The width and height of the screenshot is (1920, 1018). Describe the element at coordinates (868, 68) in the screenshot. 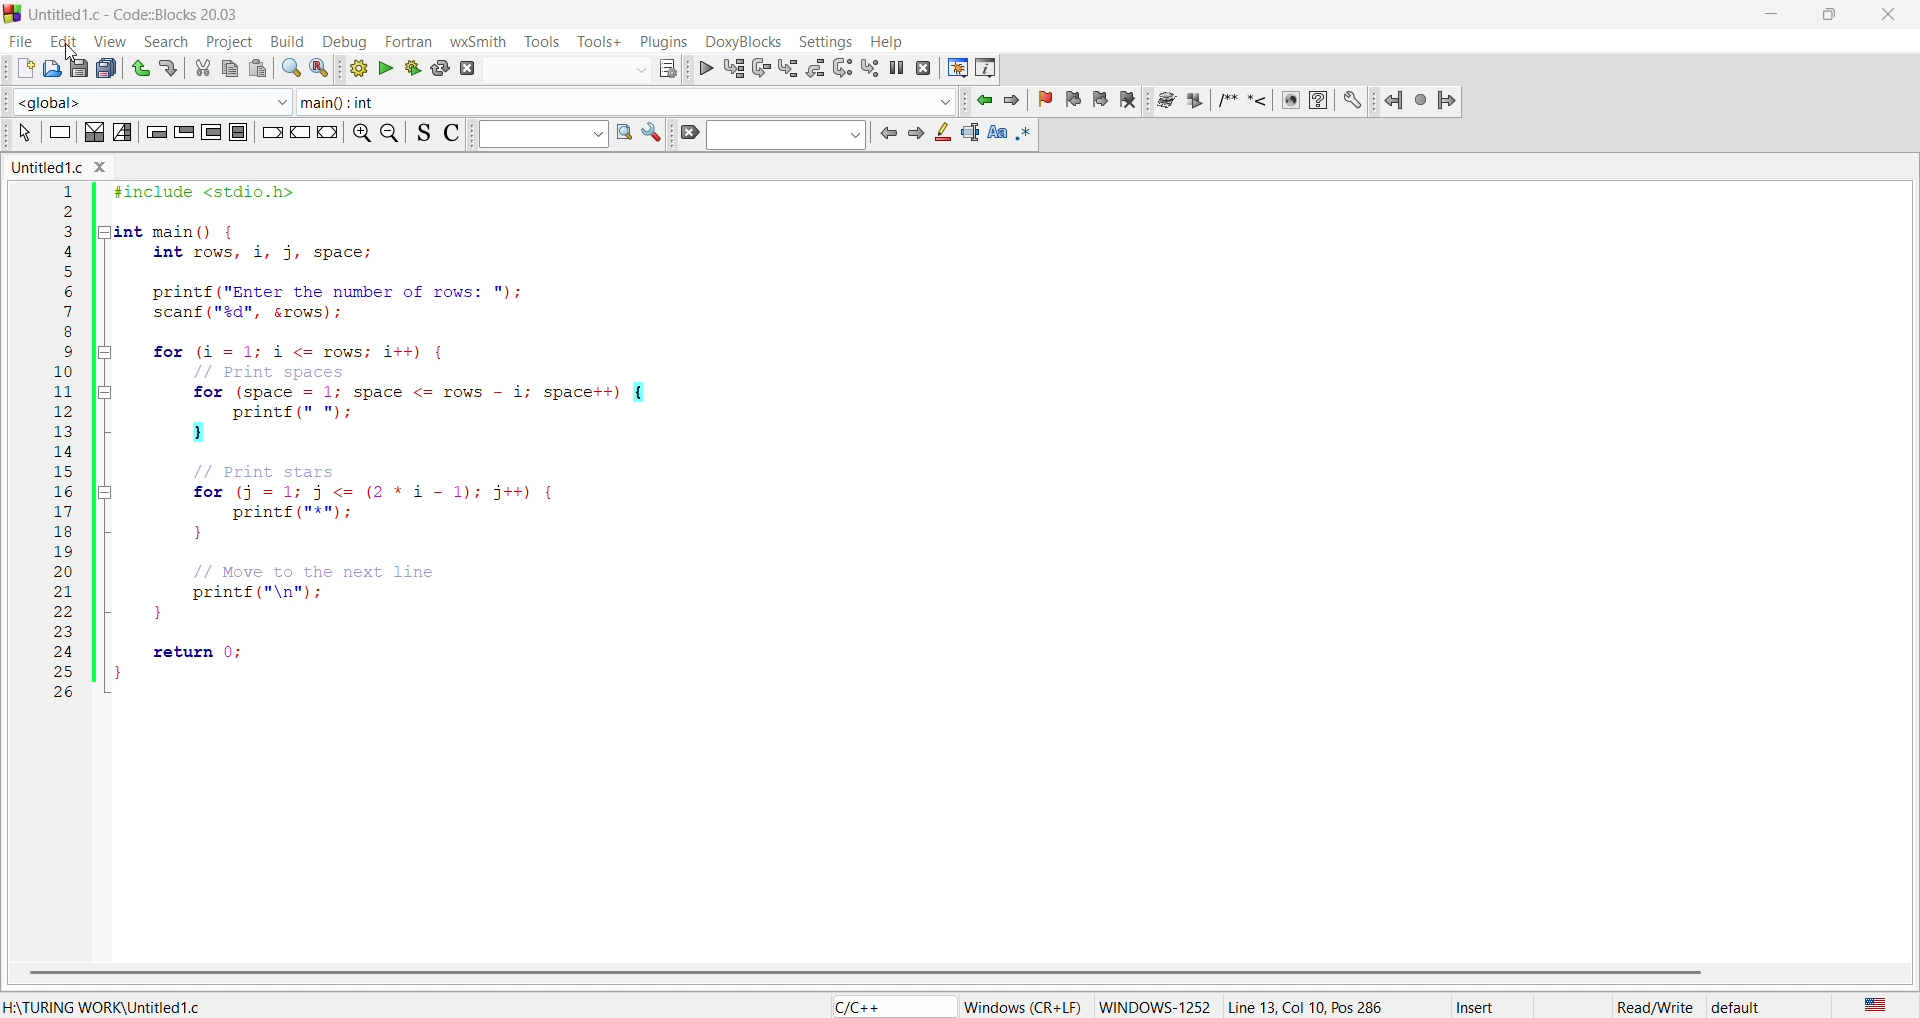

I see `step into instruction` at that location.